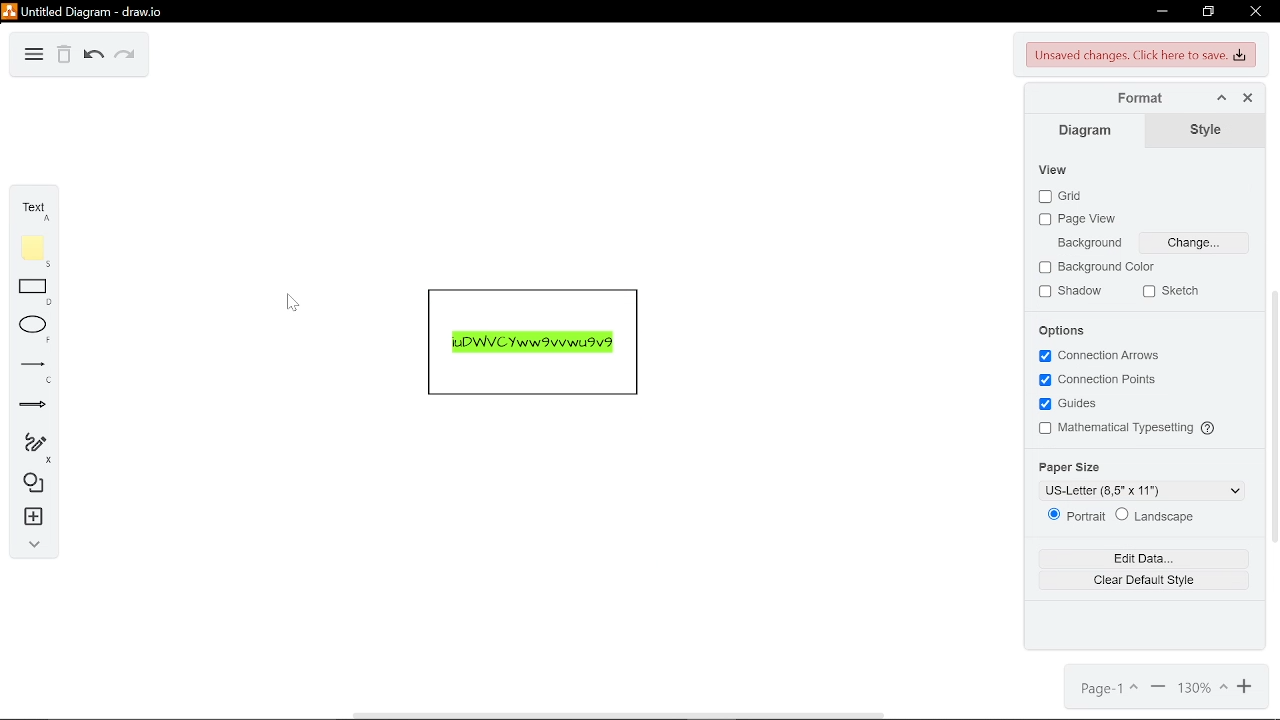 The height and width of the screenshot is (720, 1280). Describe the element at coordinates (1061, 195) in the screenshot. I see `grid` at that location.